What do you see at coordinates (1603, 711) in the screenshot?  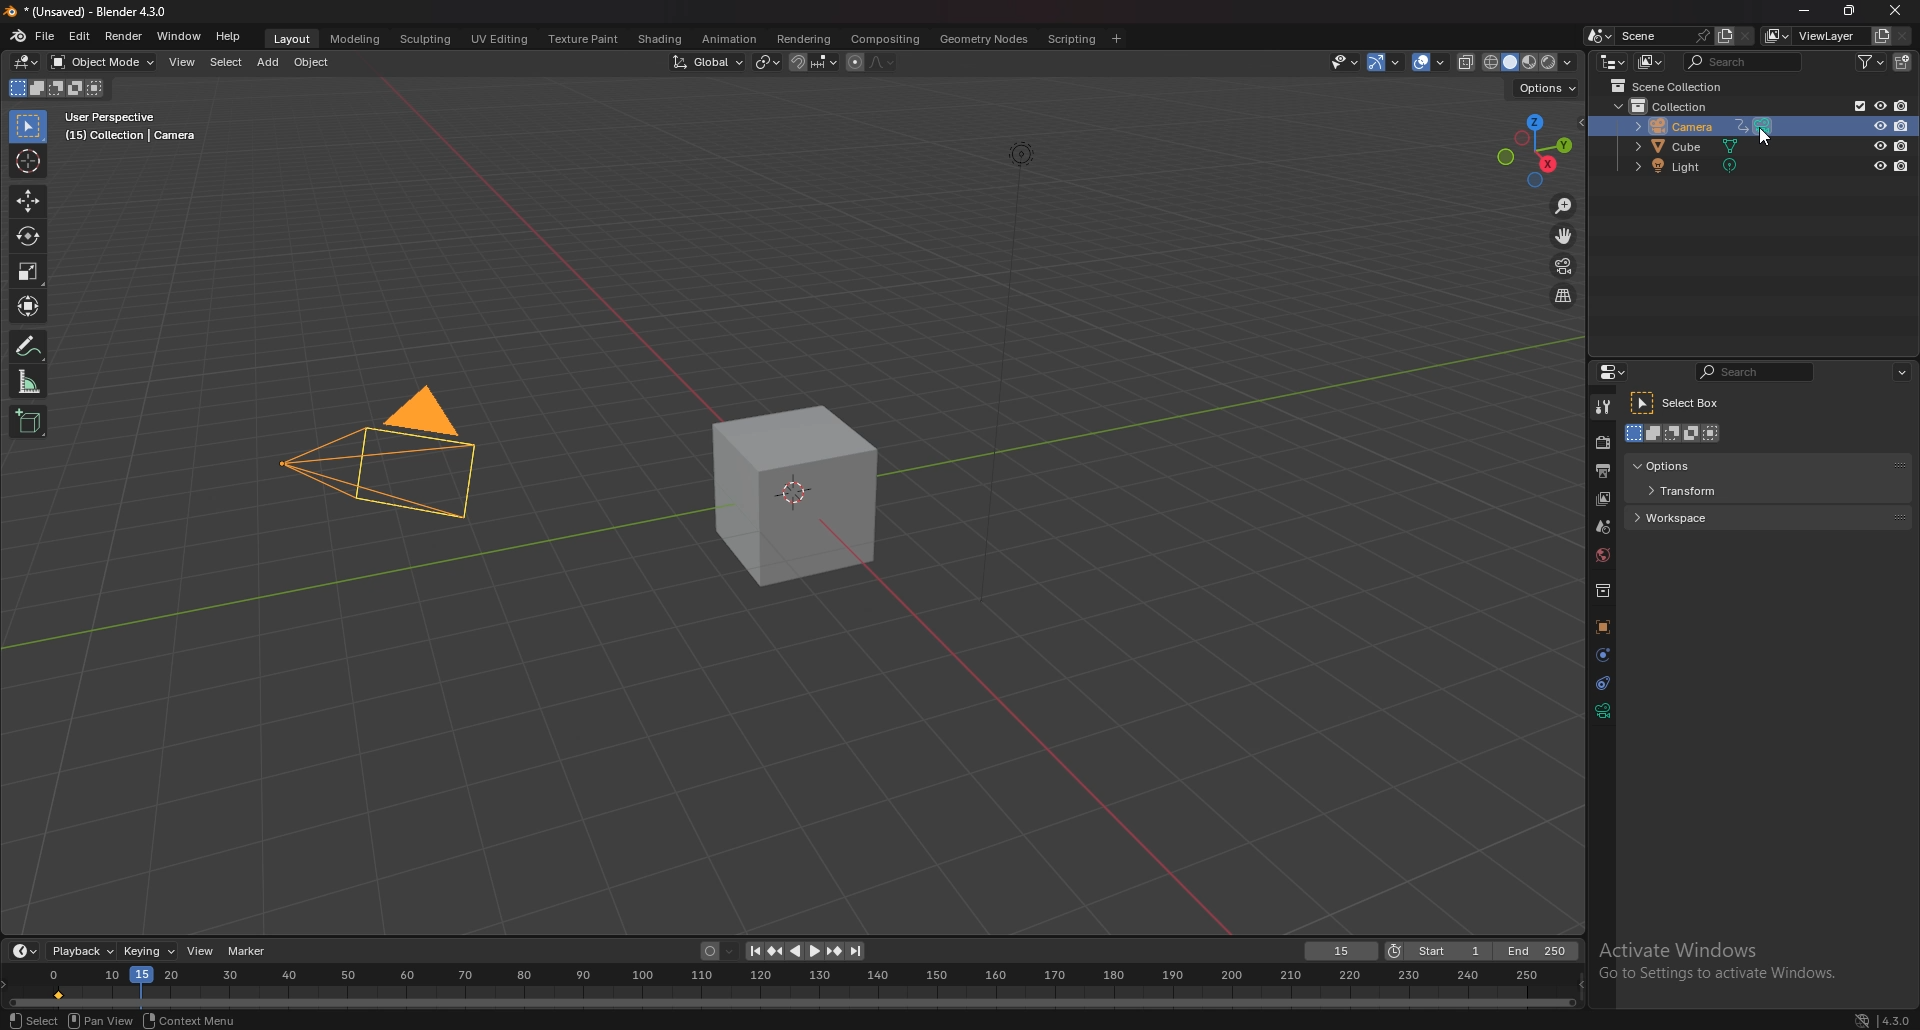 I see `data` at bounding box center [1603, 711].